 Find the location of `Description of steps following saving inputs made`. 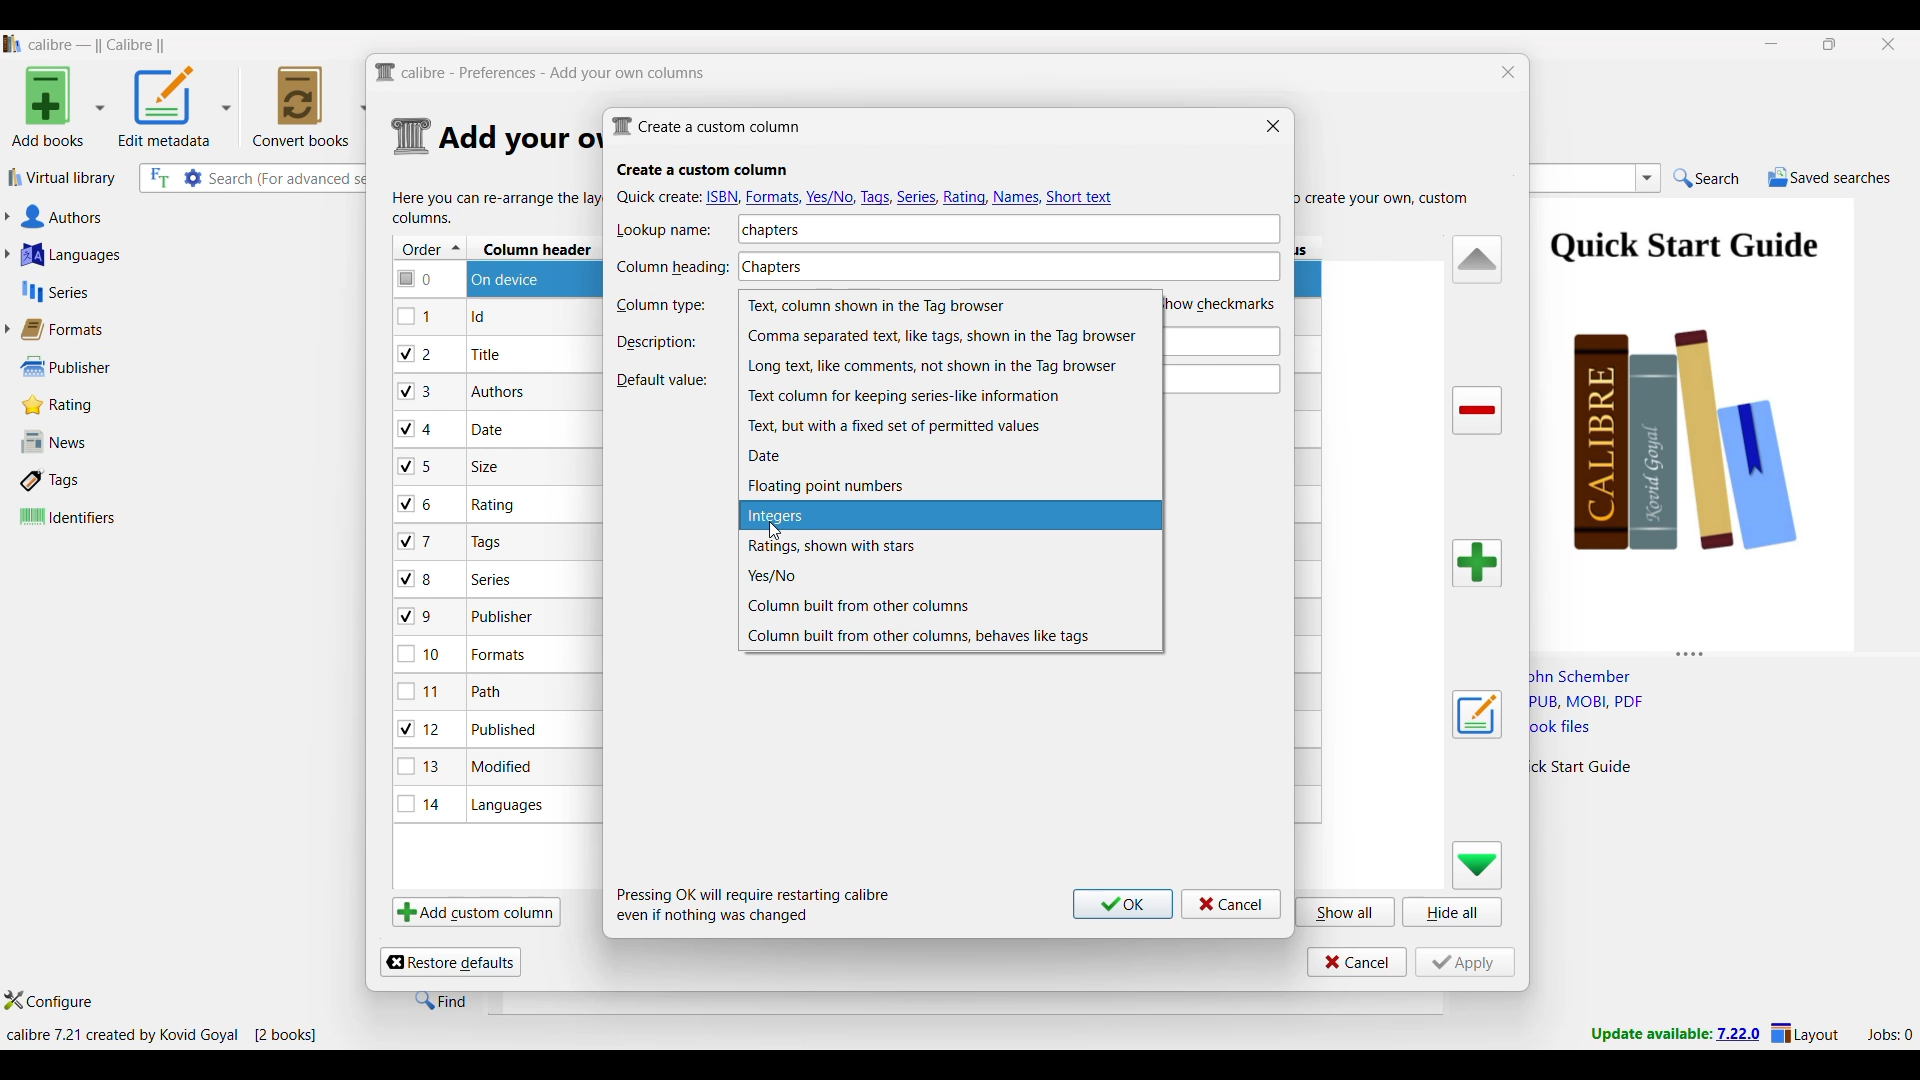

Description of steps following saving inputs made is located at coordinates (754, 905).